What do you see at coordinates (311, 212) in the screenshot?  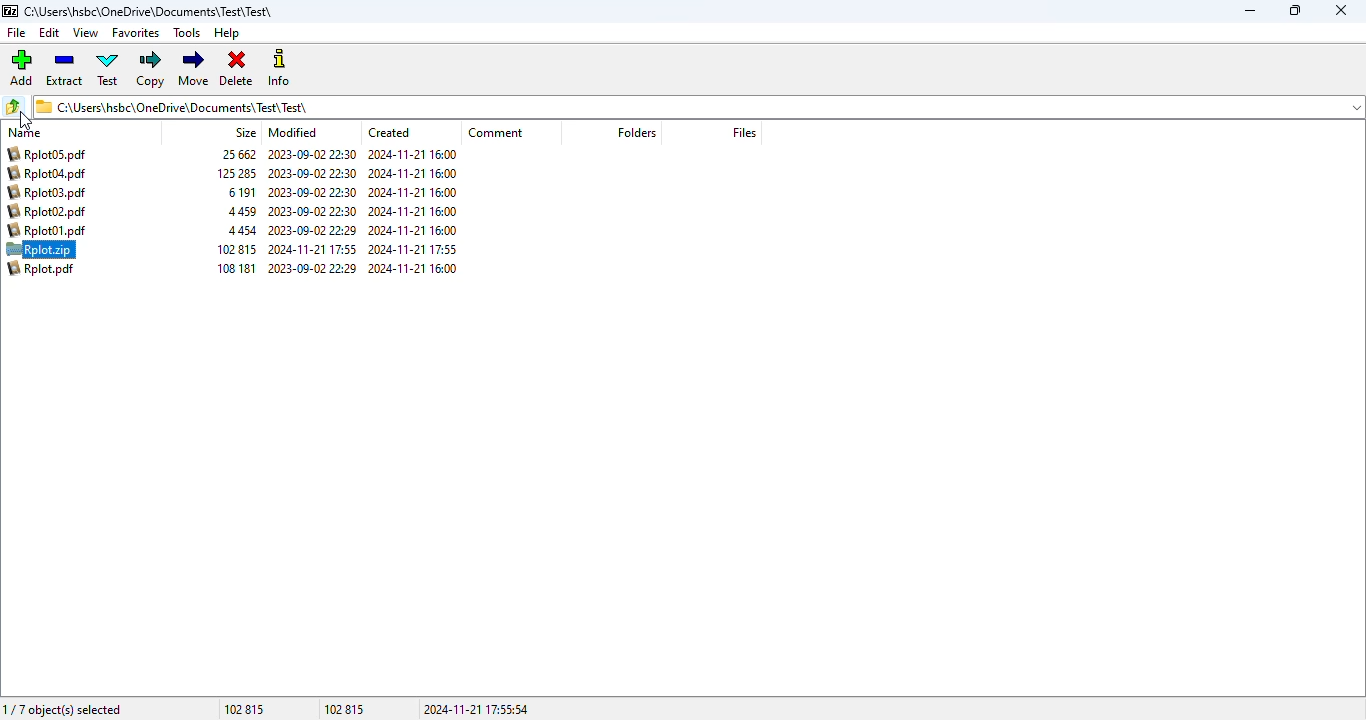 I see `2023-09-02 22:30` at bounding box center [311, 212].